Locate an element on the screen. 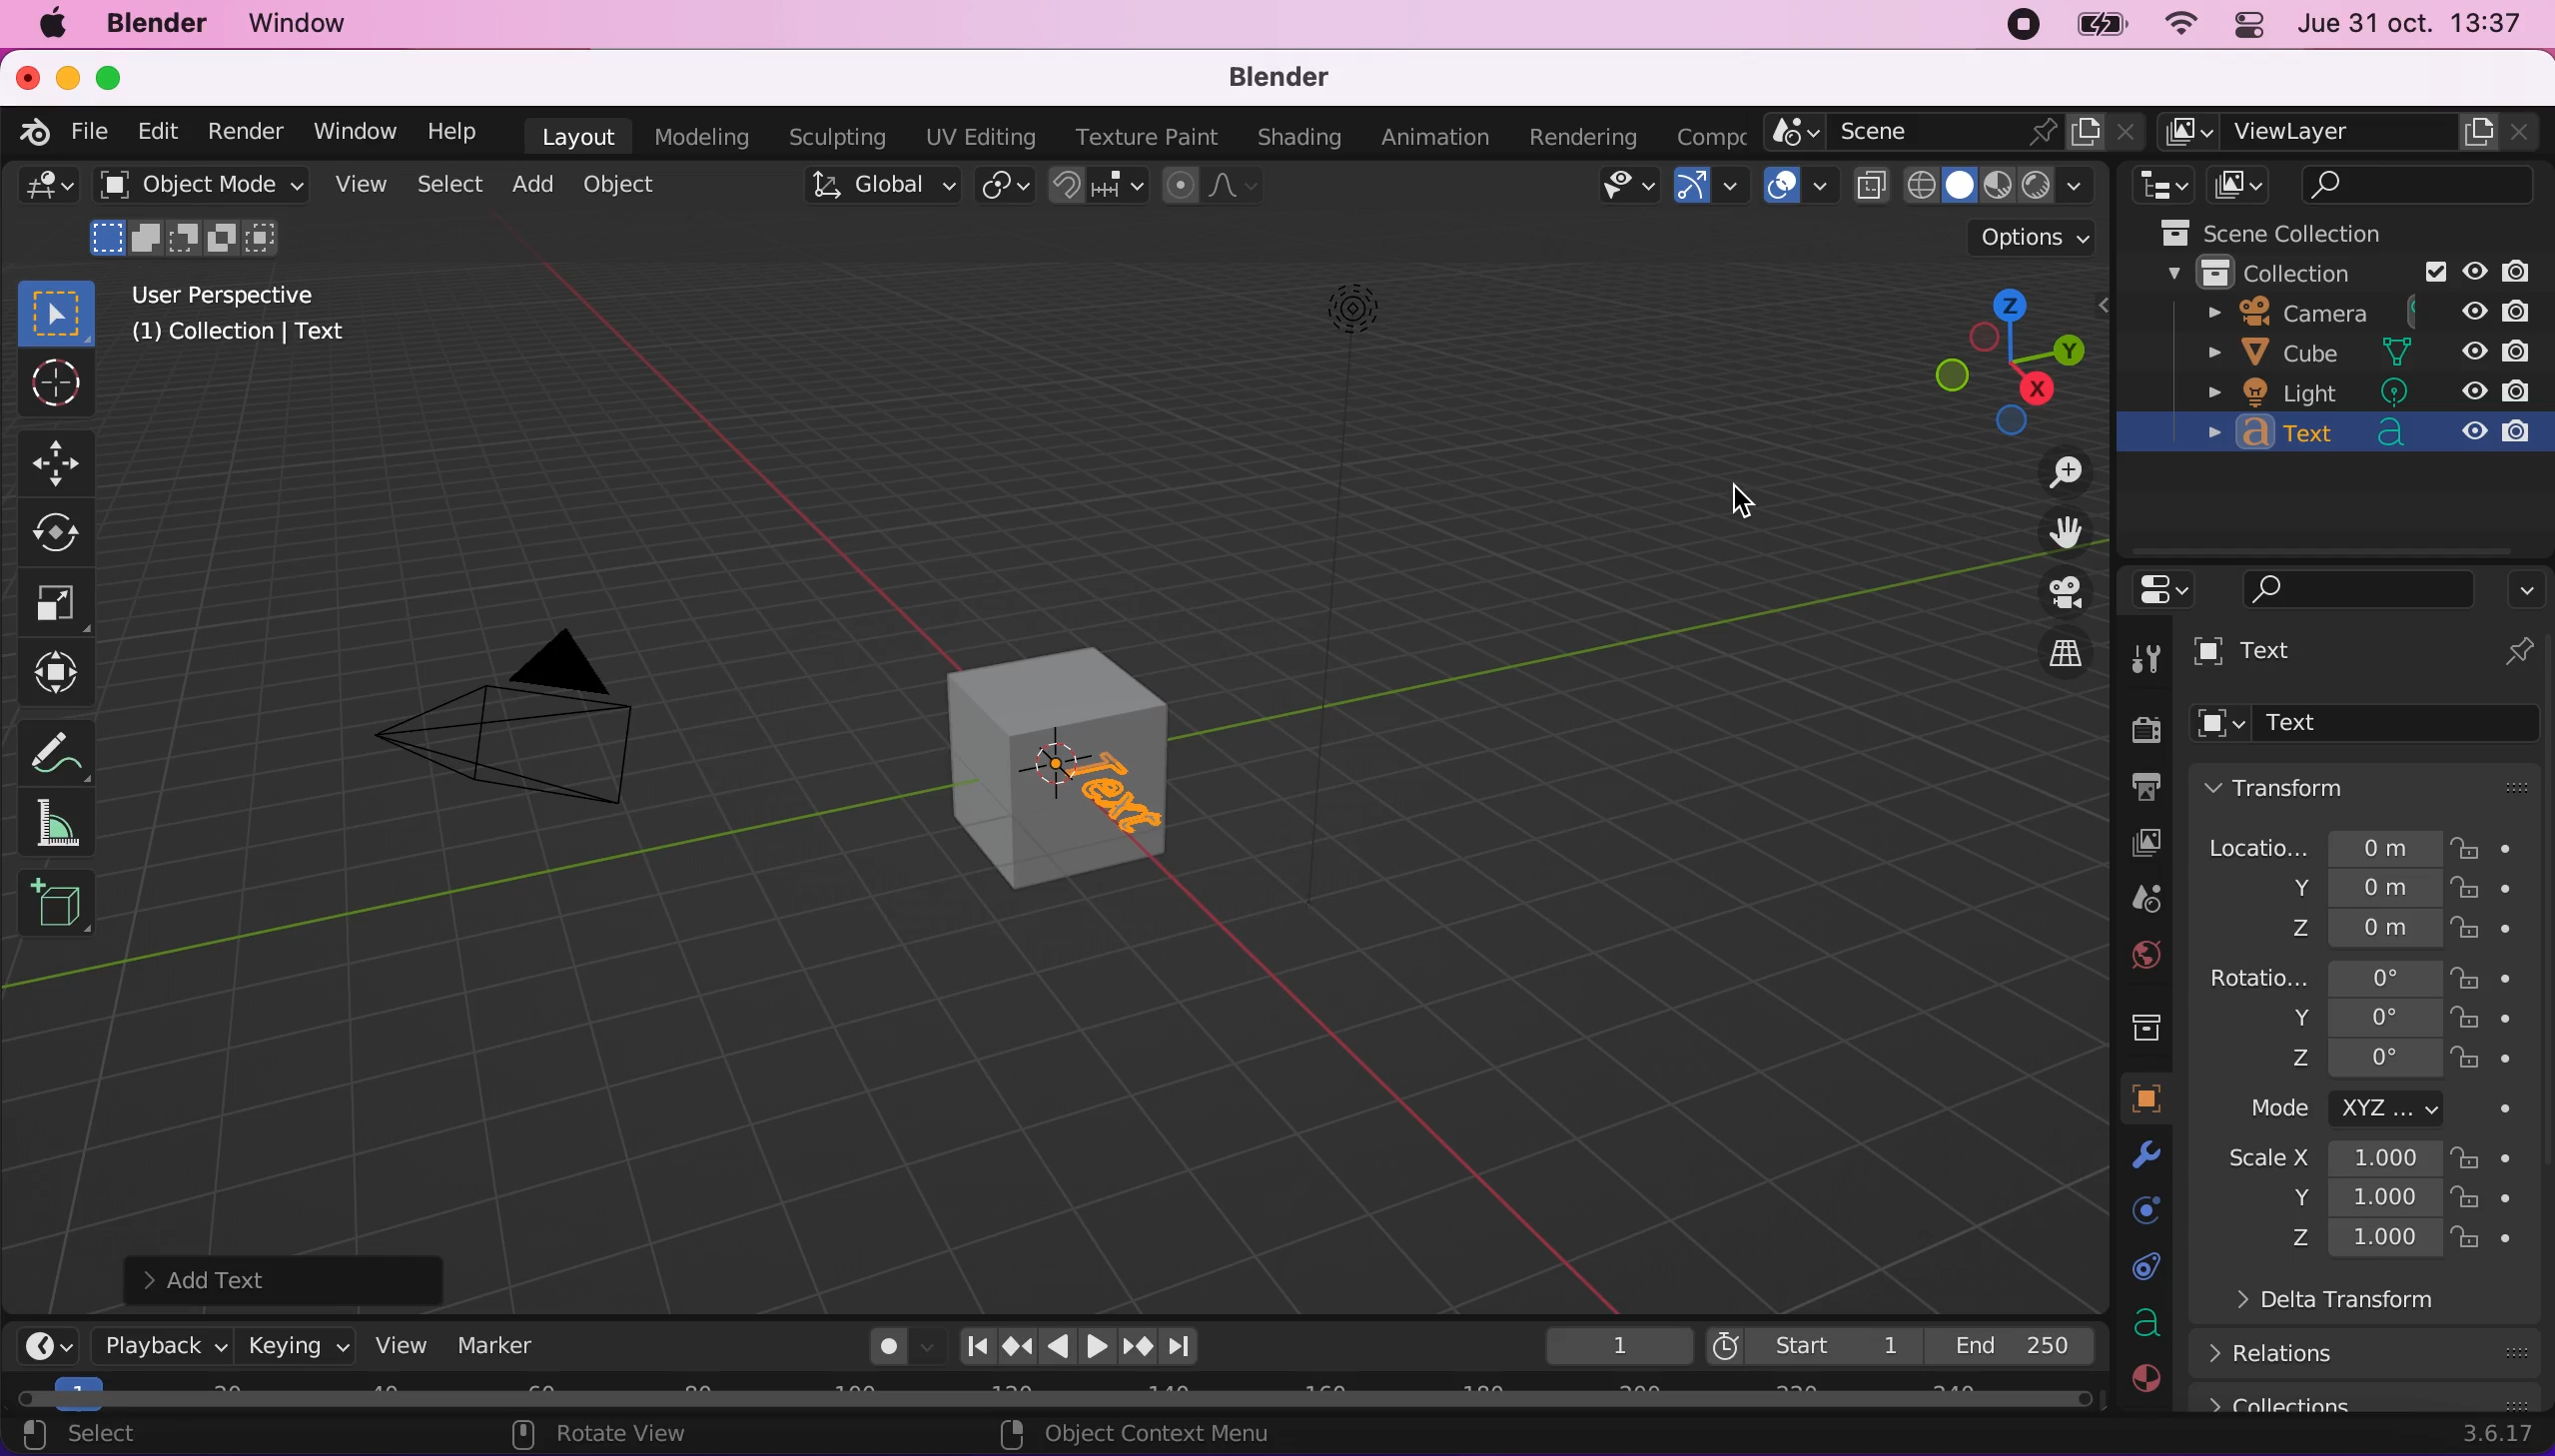  data is located at coordinates (2146, 1101).